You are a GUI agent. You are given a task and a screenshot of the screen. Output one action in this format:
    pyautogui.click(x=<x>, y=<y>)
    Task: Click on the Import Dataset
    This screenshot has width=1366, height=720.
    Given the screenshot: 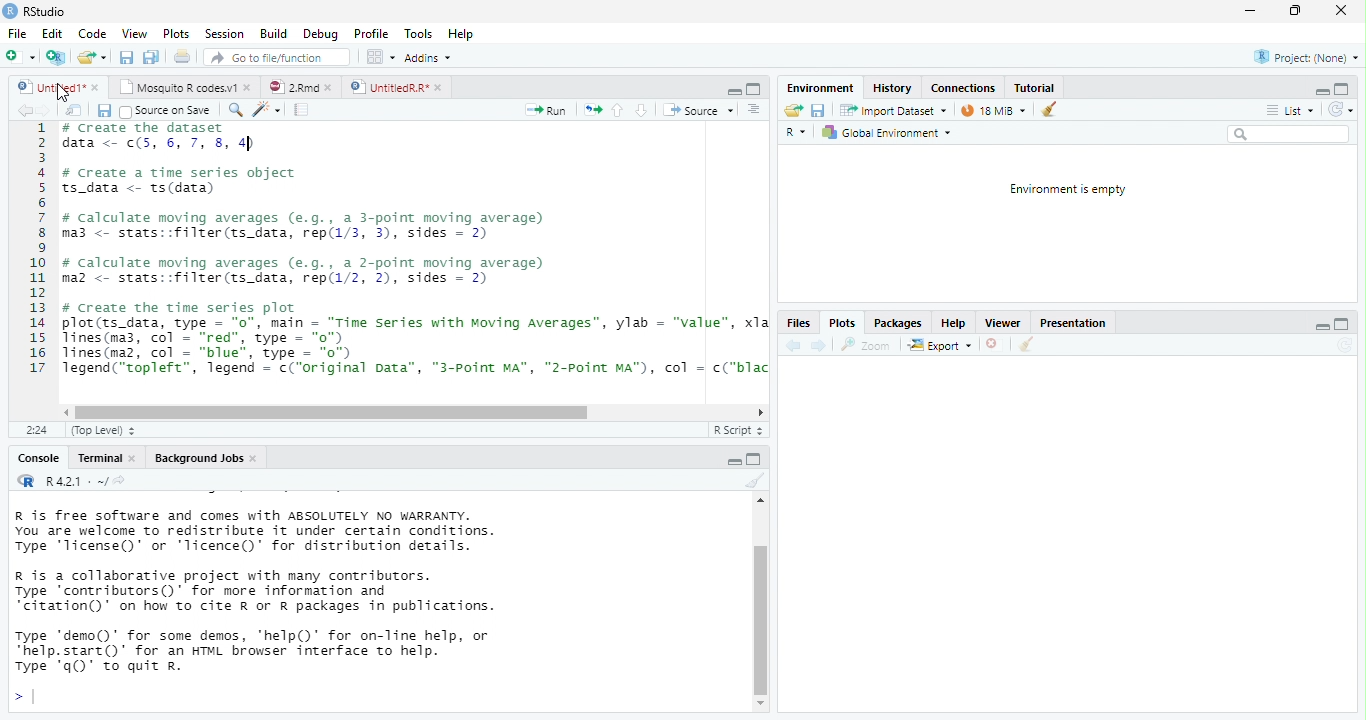 What is the action you would take?
    pyautogui.click(x=895, y=110)
    